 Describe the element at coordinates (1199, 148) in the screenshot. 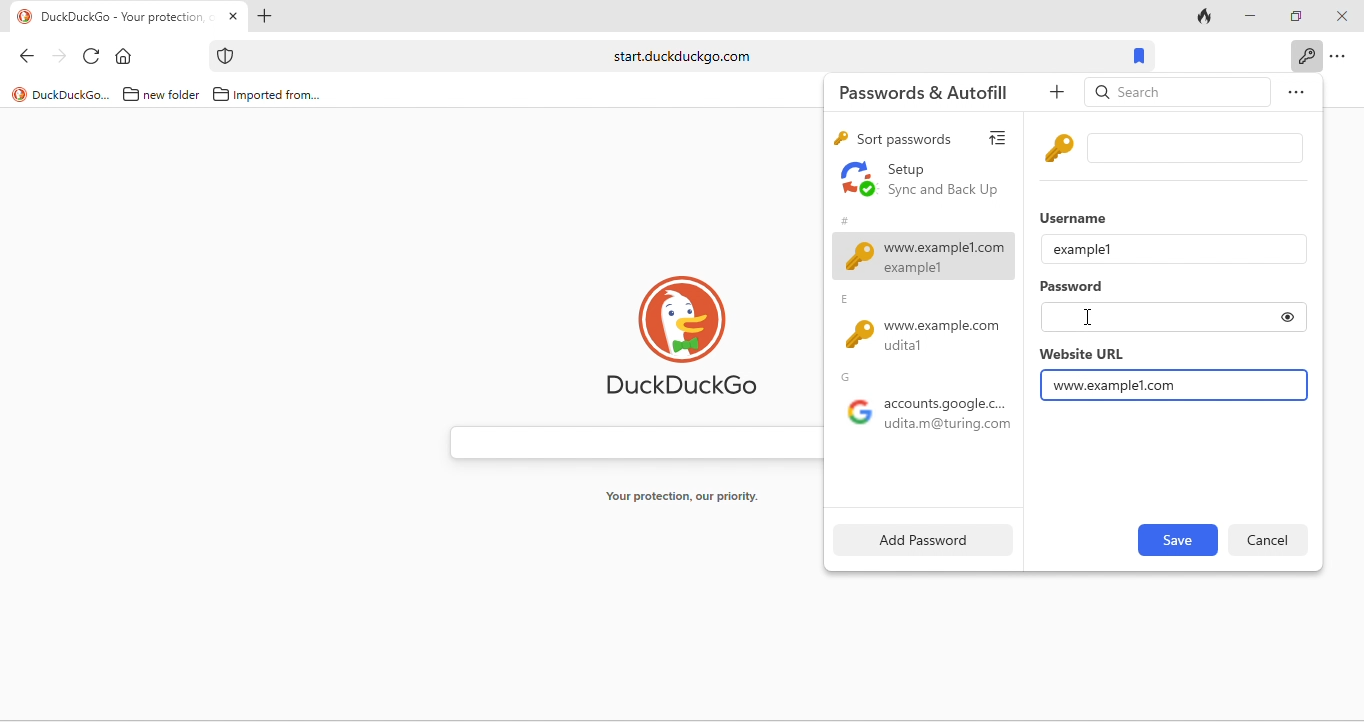

I see `input box` at that location.